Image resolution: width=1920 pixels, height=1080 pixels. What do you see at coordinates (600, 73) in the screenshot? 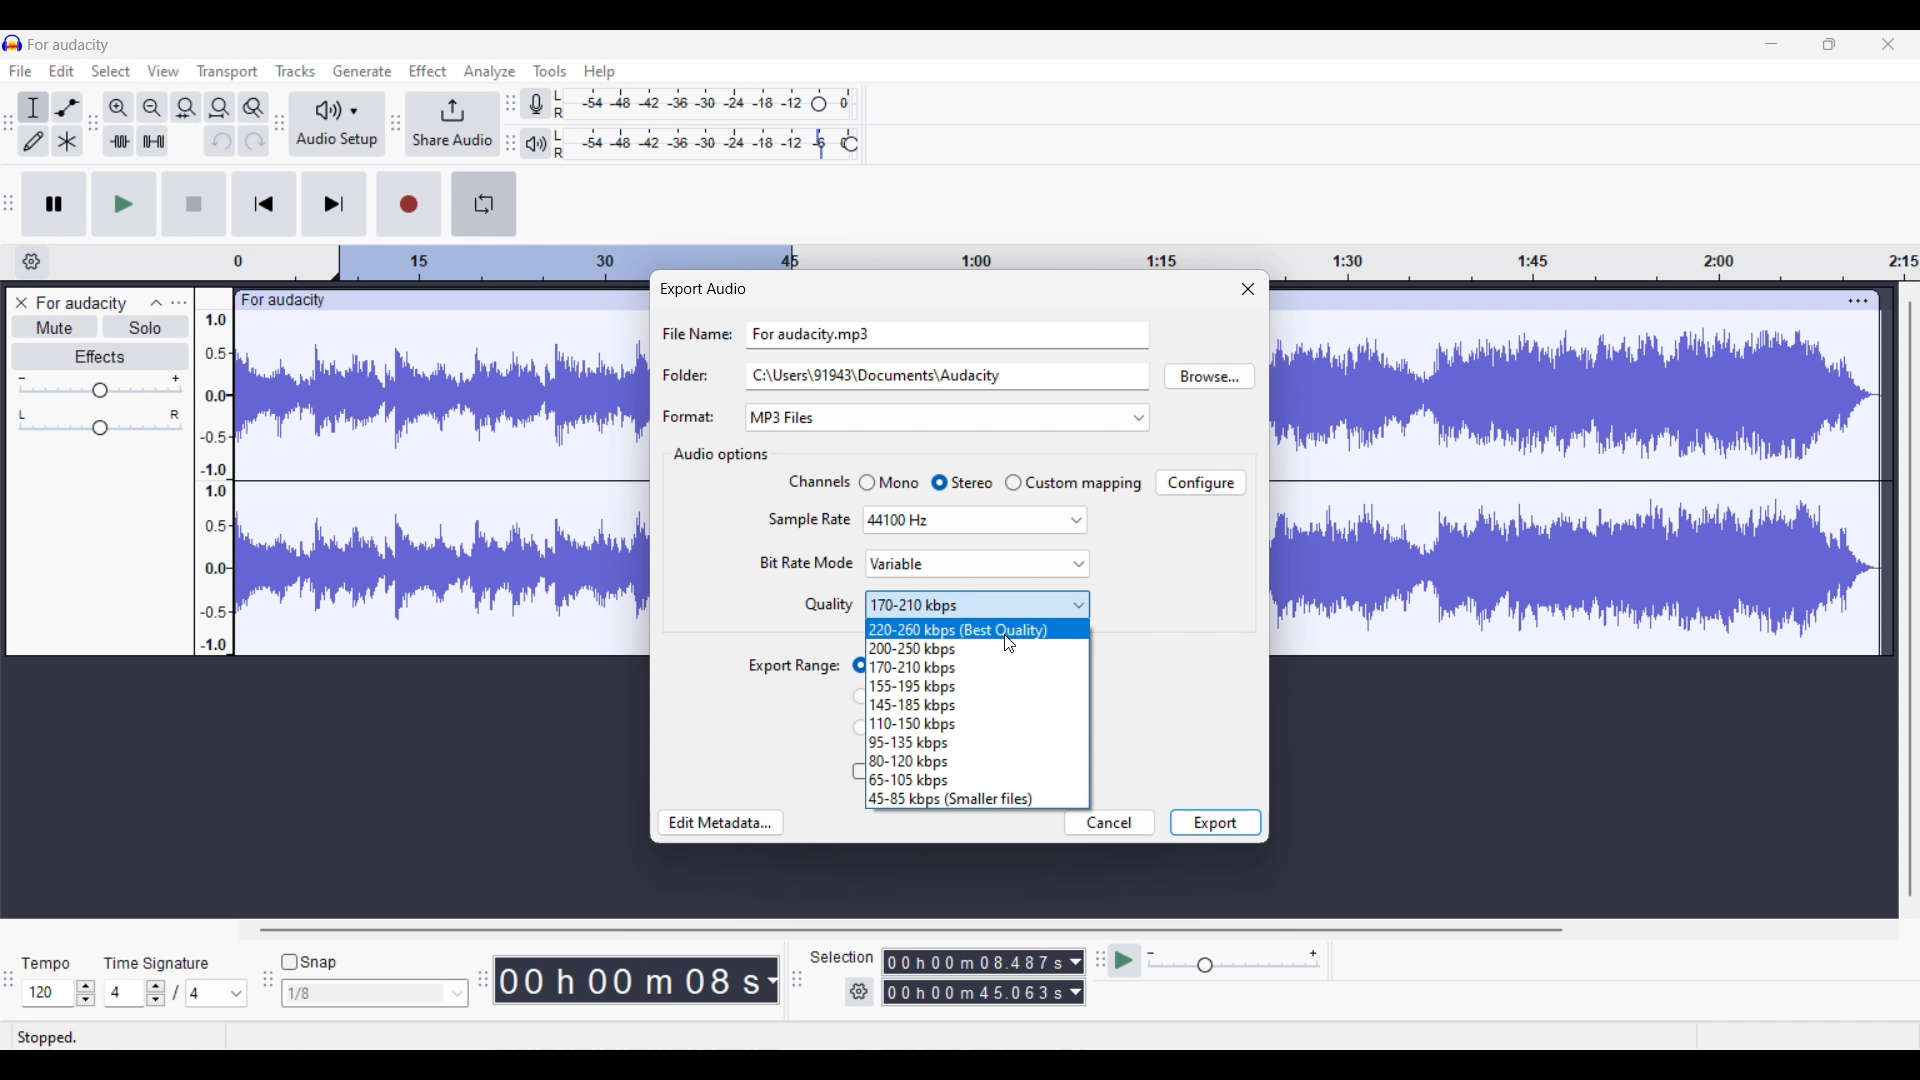
I see `Help menu` at bounding box center [600, 73].